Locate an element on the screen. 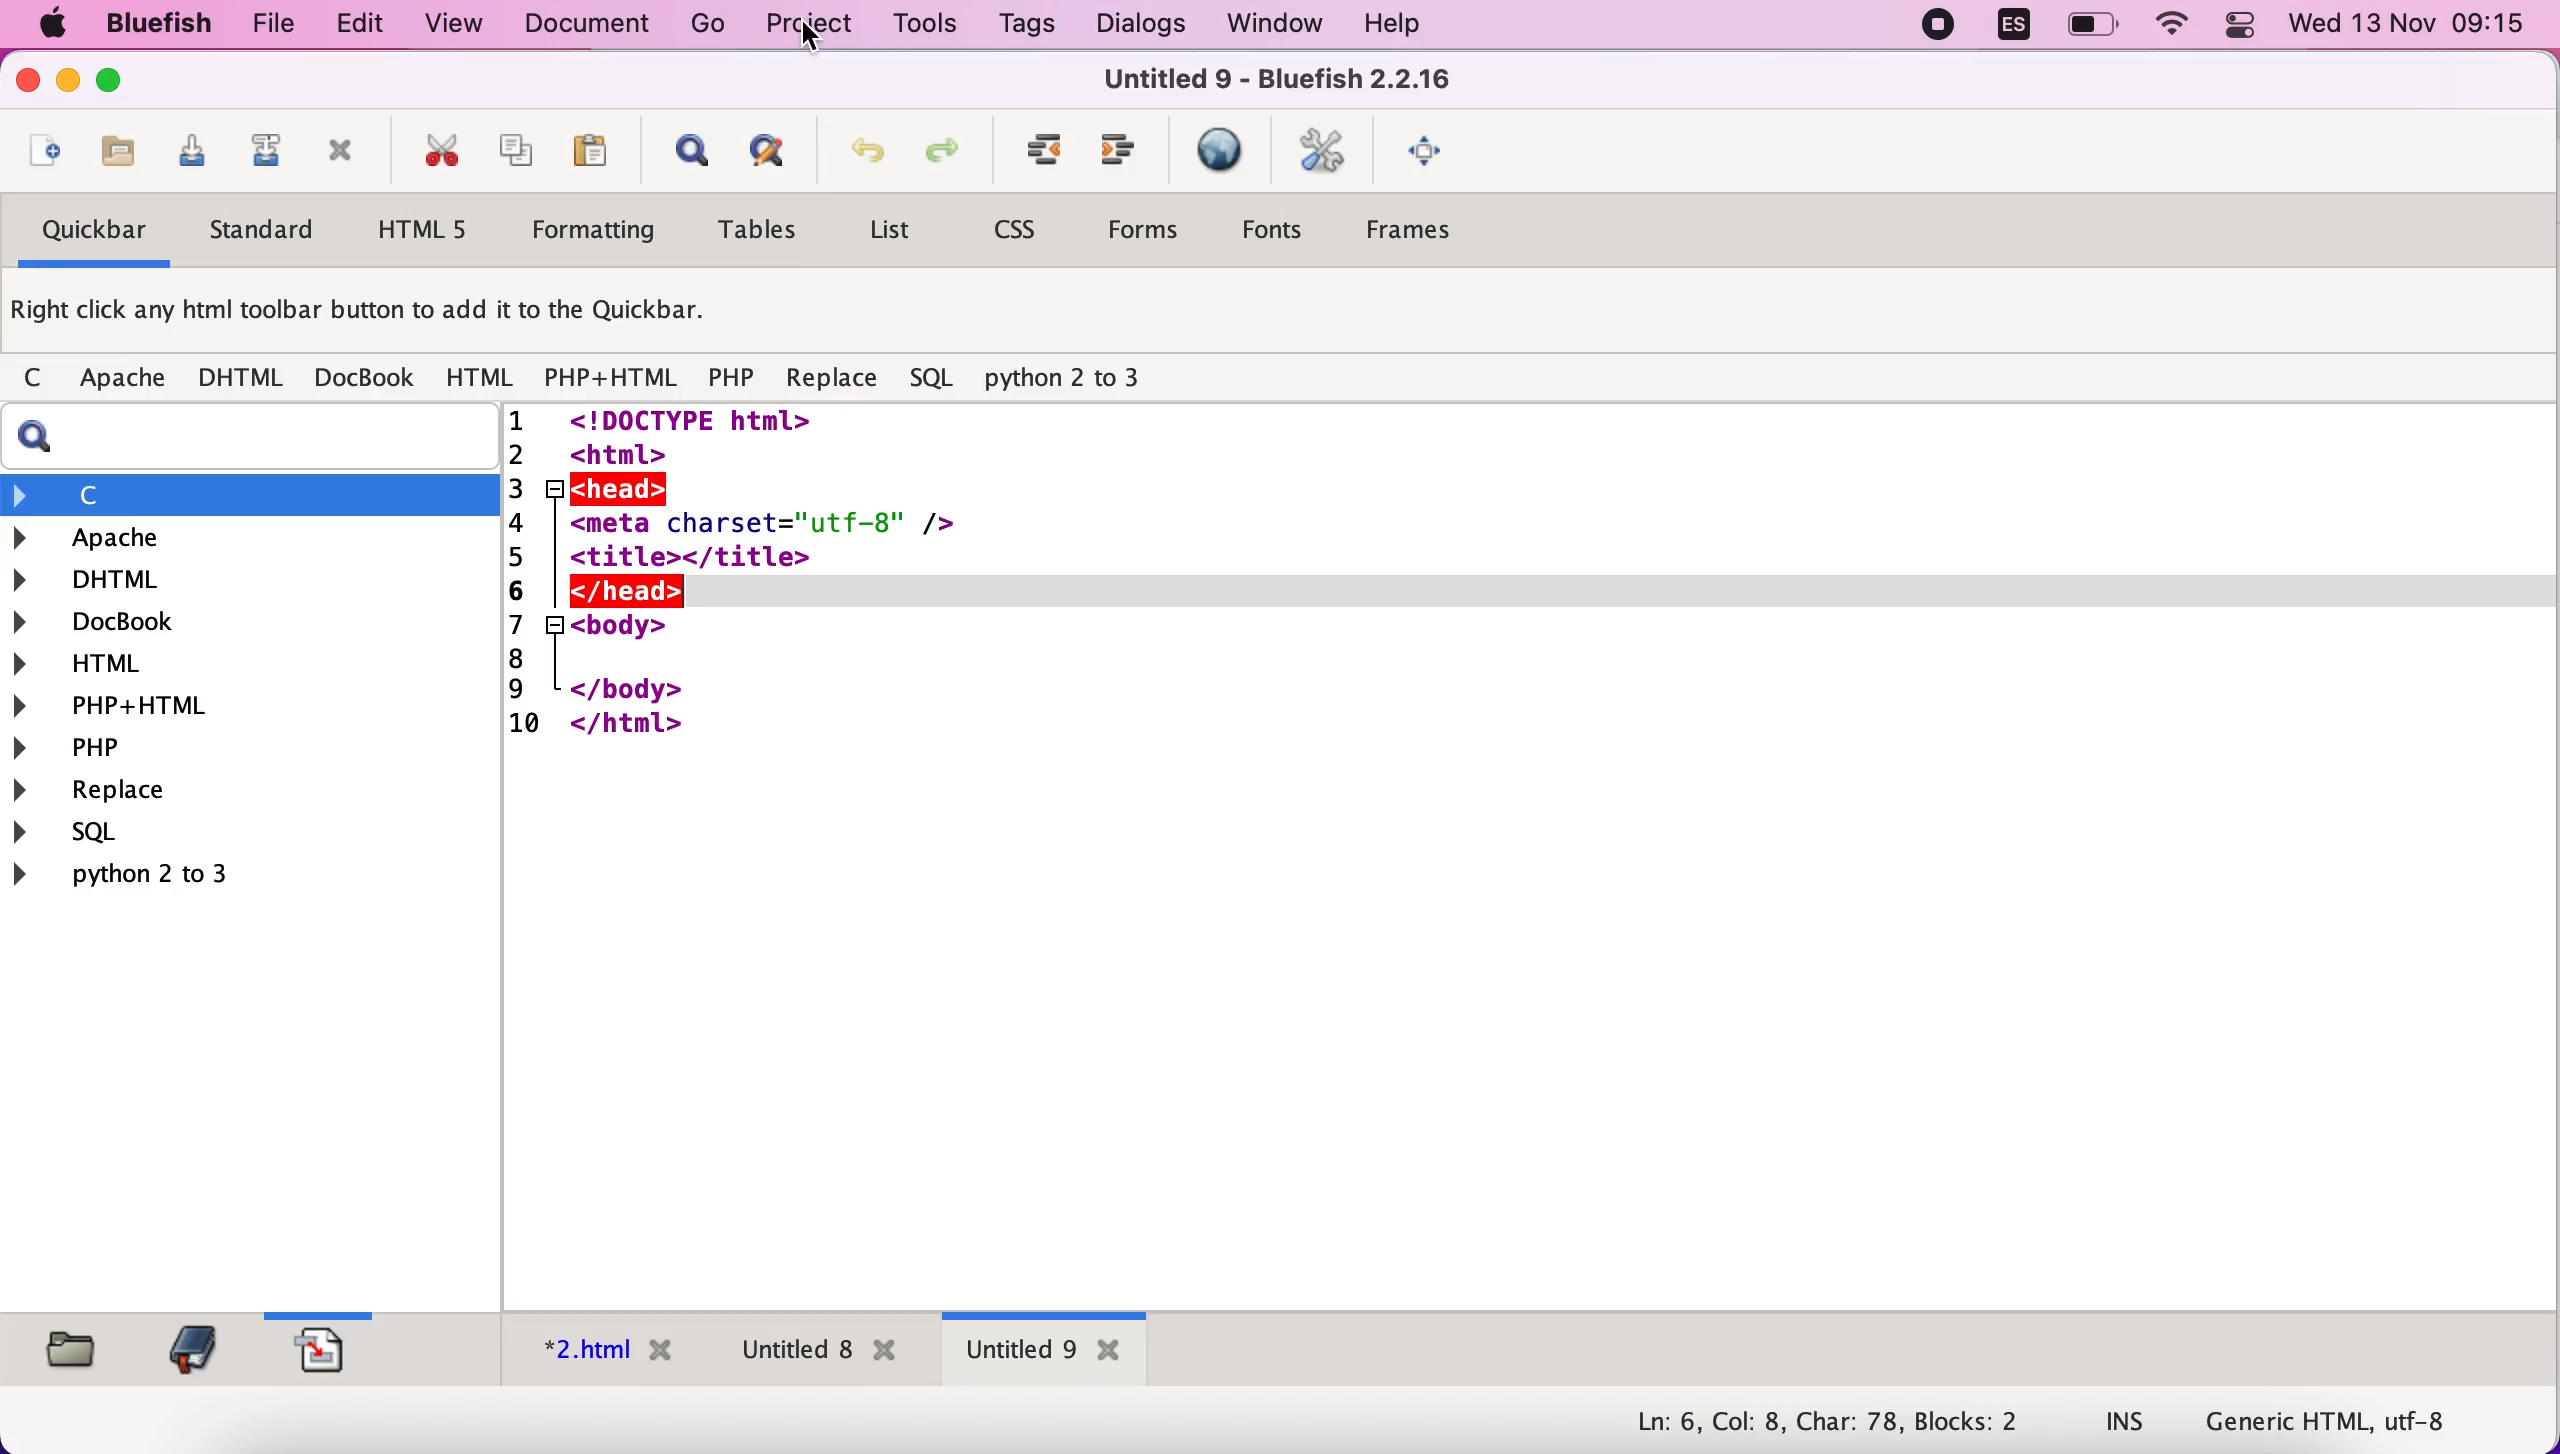  preview in browser is located at coordinates (1219, 152).